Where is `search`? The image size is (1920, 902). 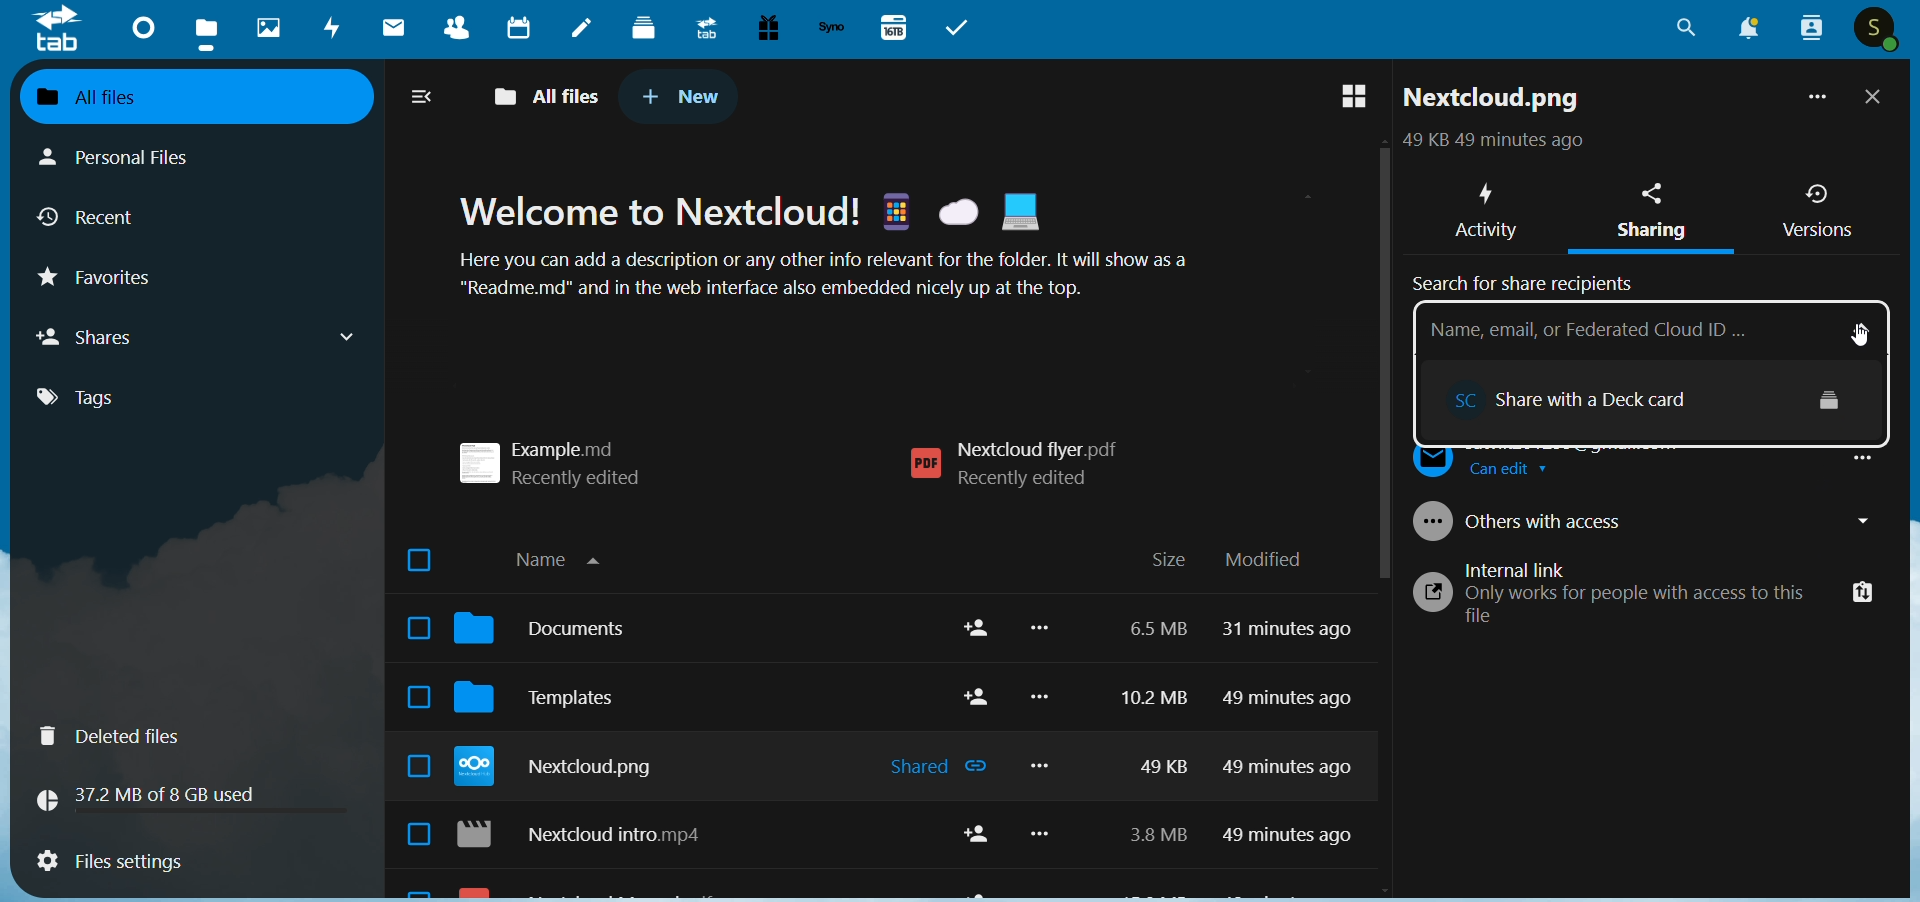
search is located at coordinates (1686, 34).